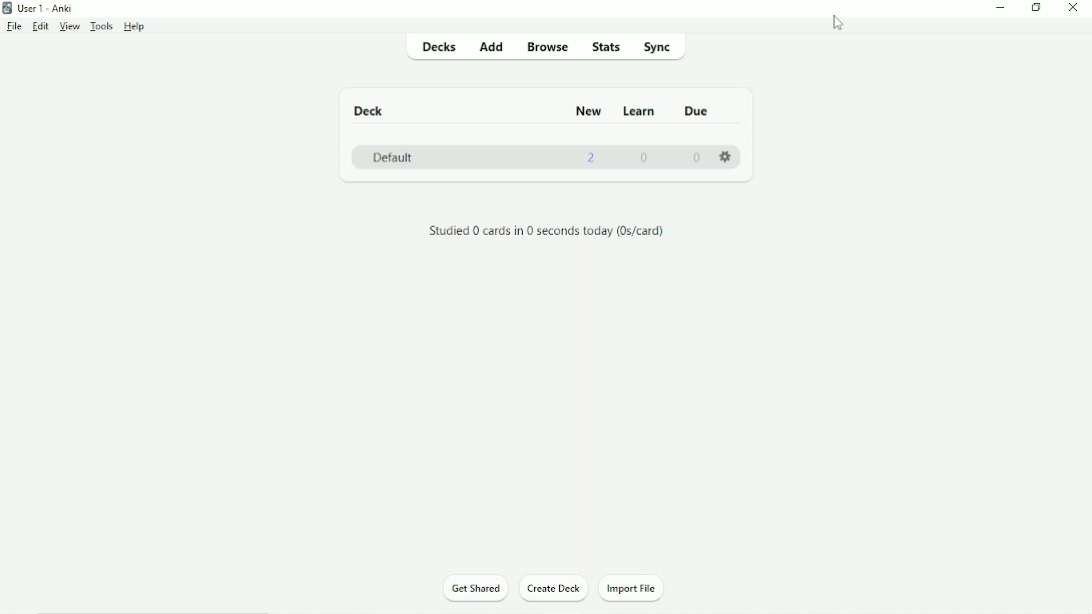  Describe the element at coordinates (101, 26) in the screenshot. I see `Tools` at that location.